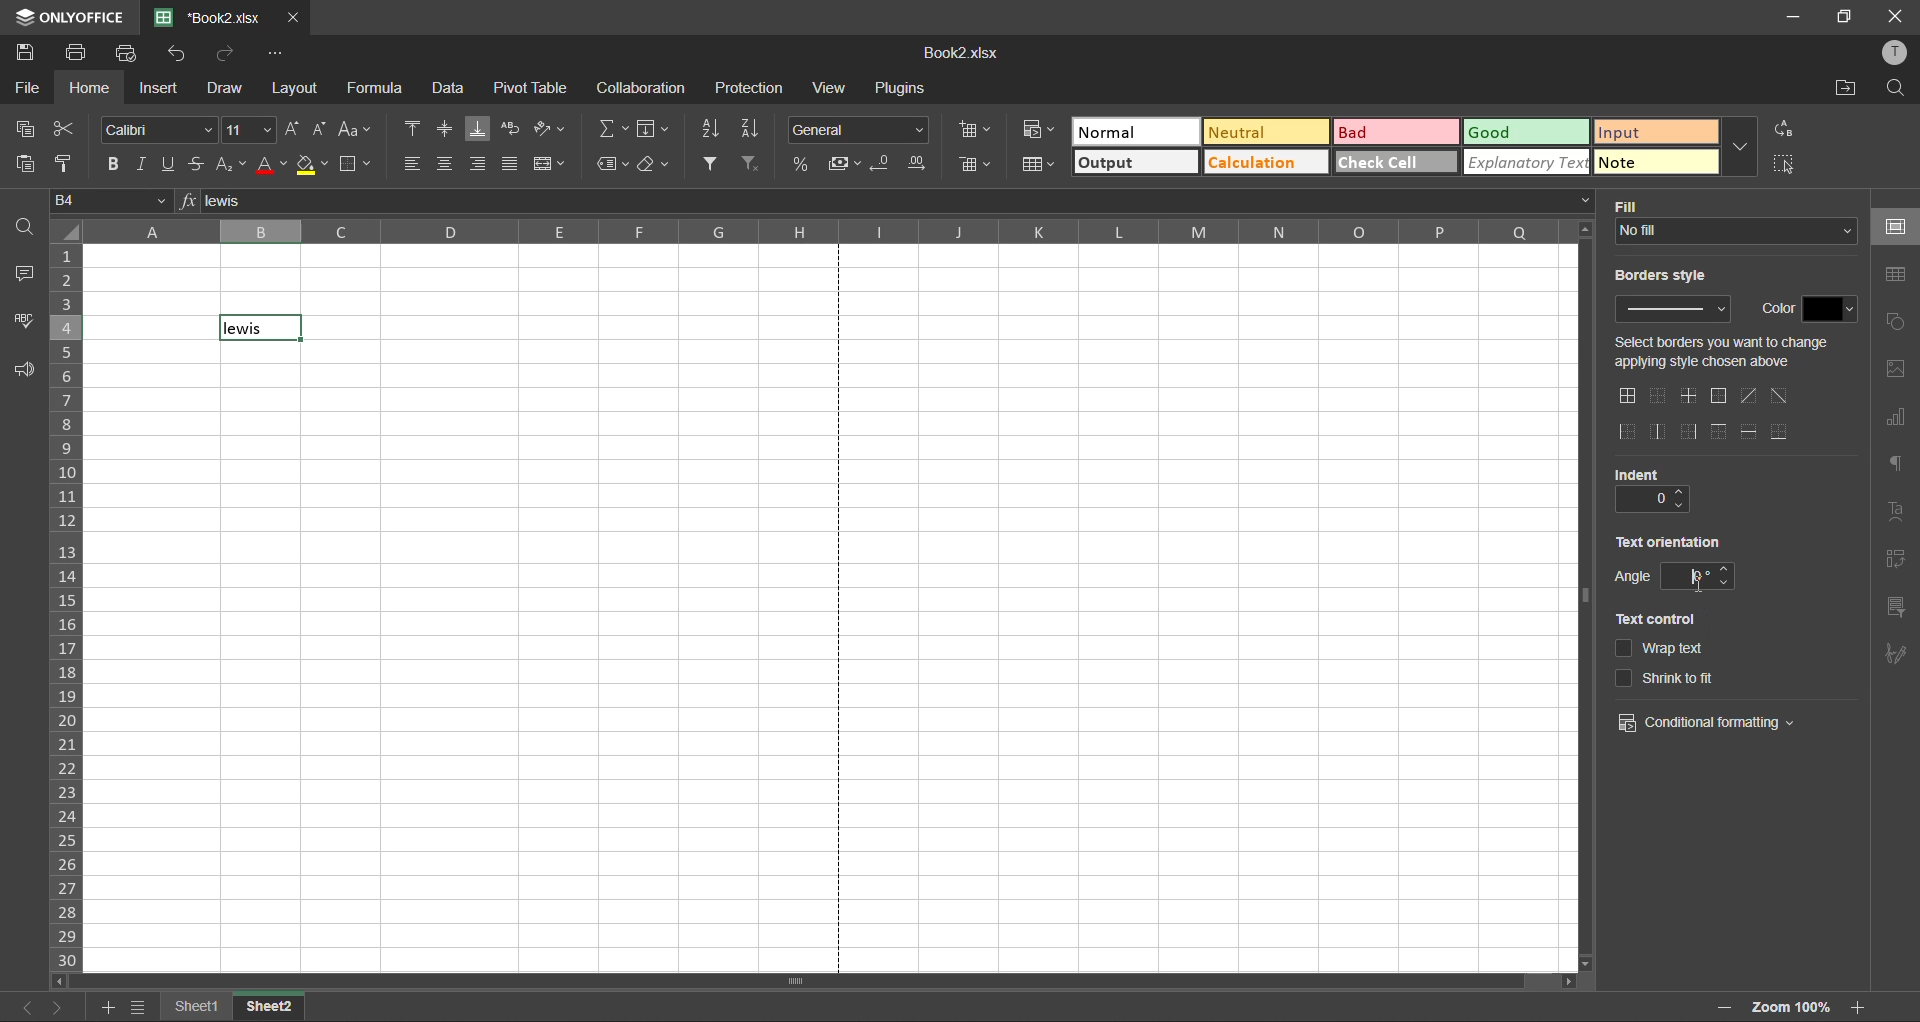  I want to click on column names, so click(828, 230).